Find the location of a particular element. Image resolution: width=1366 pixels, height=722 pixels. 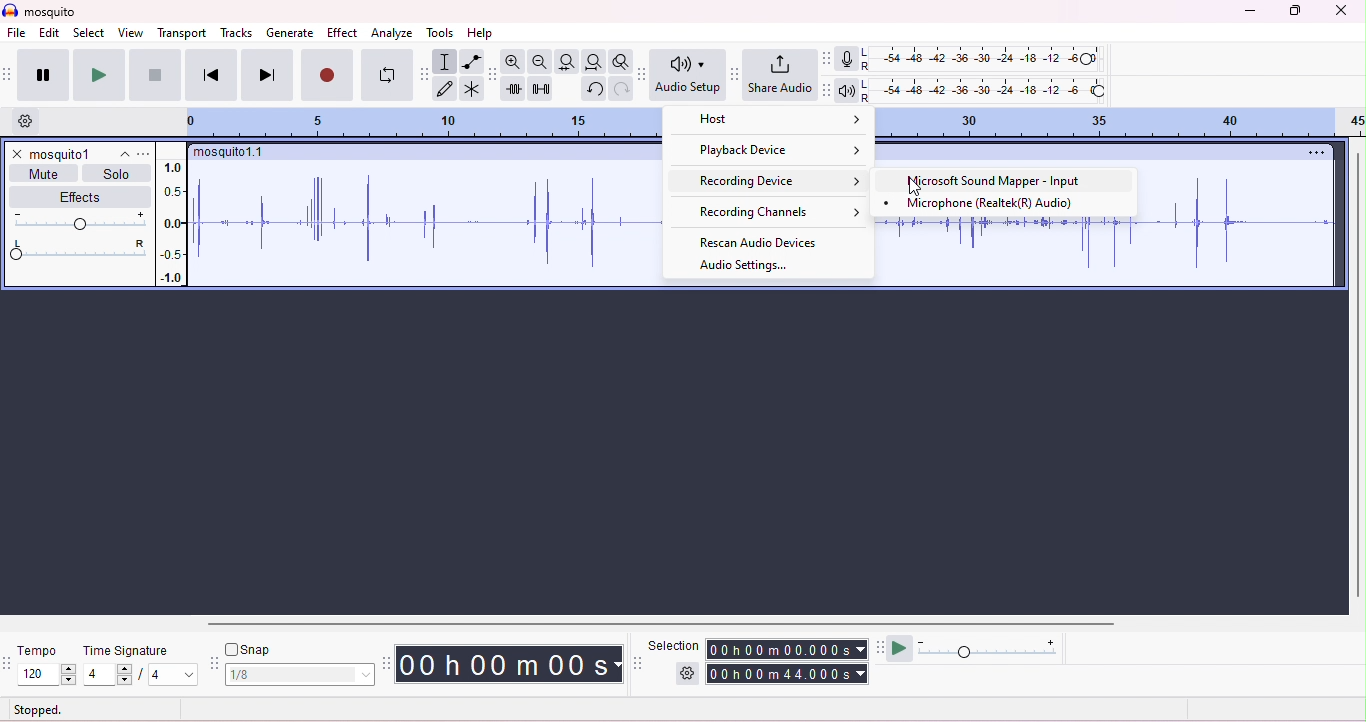

edit is located at coordinates (50, 34).